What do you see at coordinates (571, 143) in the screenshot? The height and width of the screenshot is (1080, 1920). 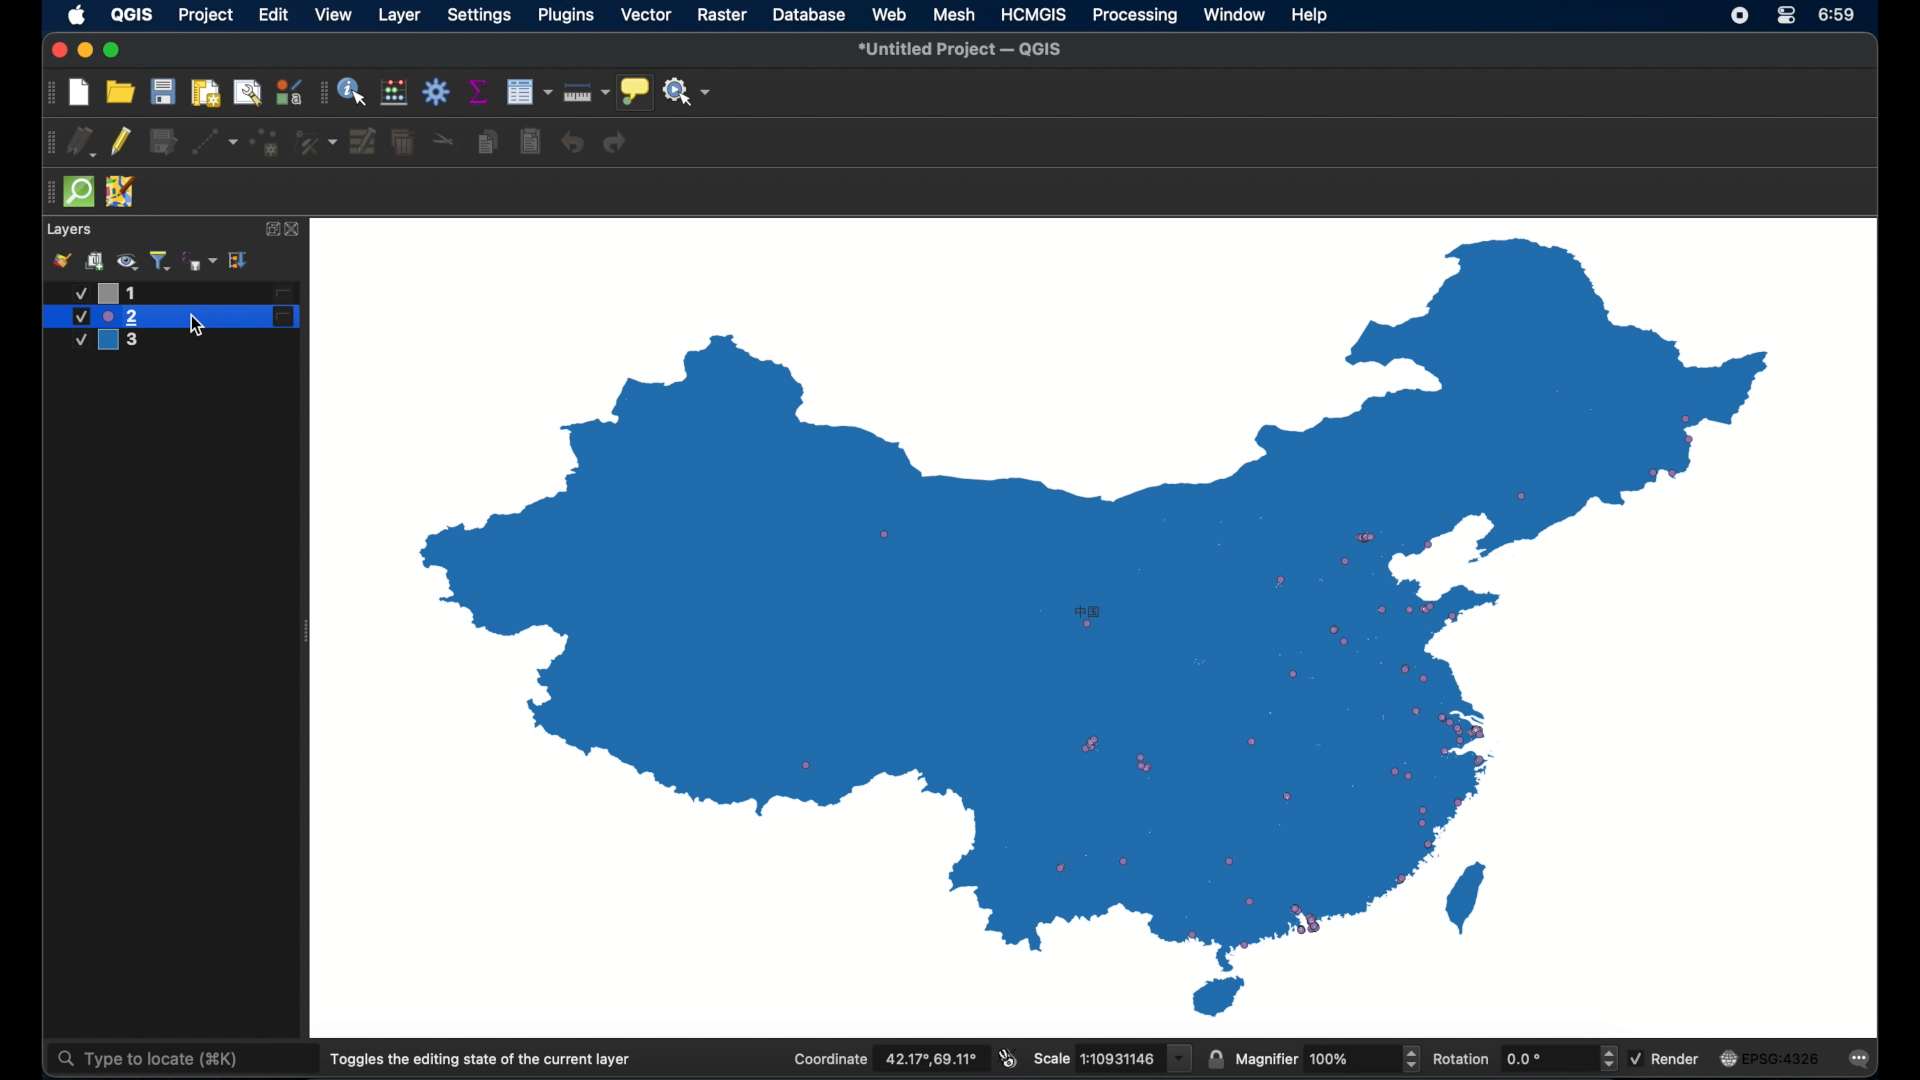 I see `undo` at bounding box center [571, 143].